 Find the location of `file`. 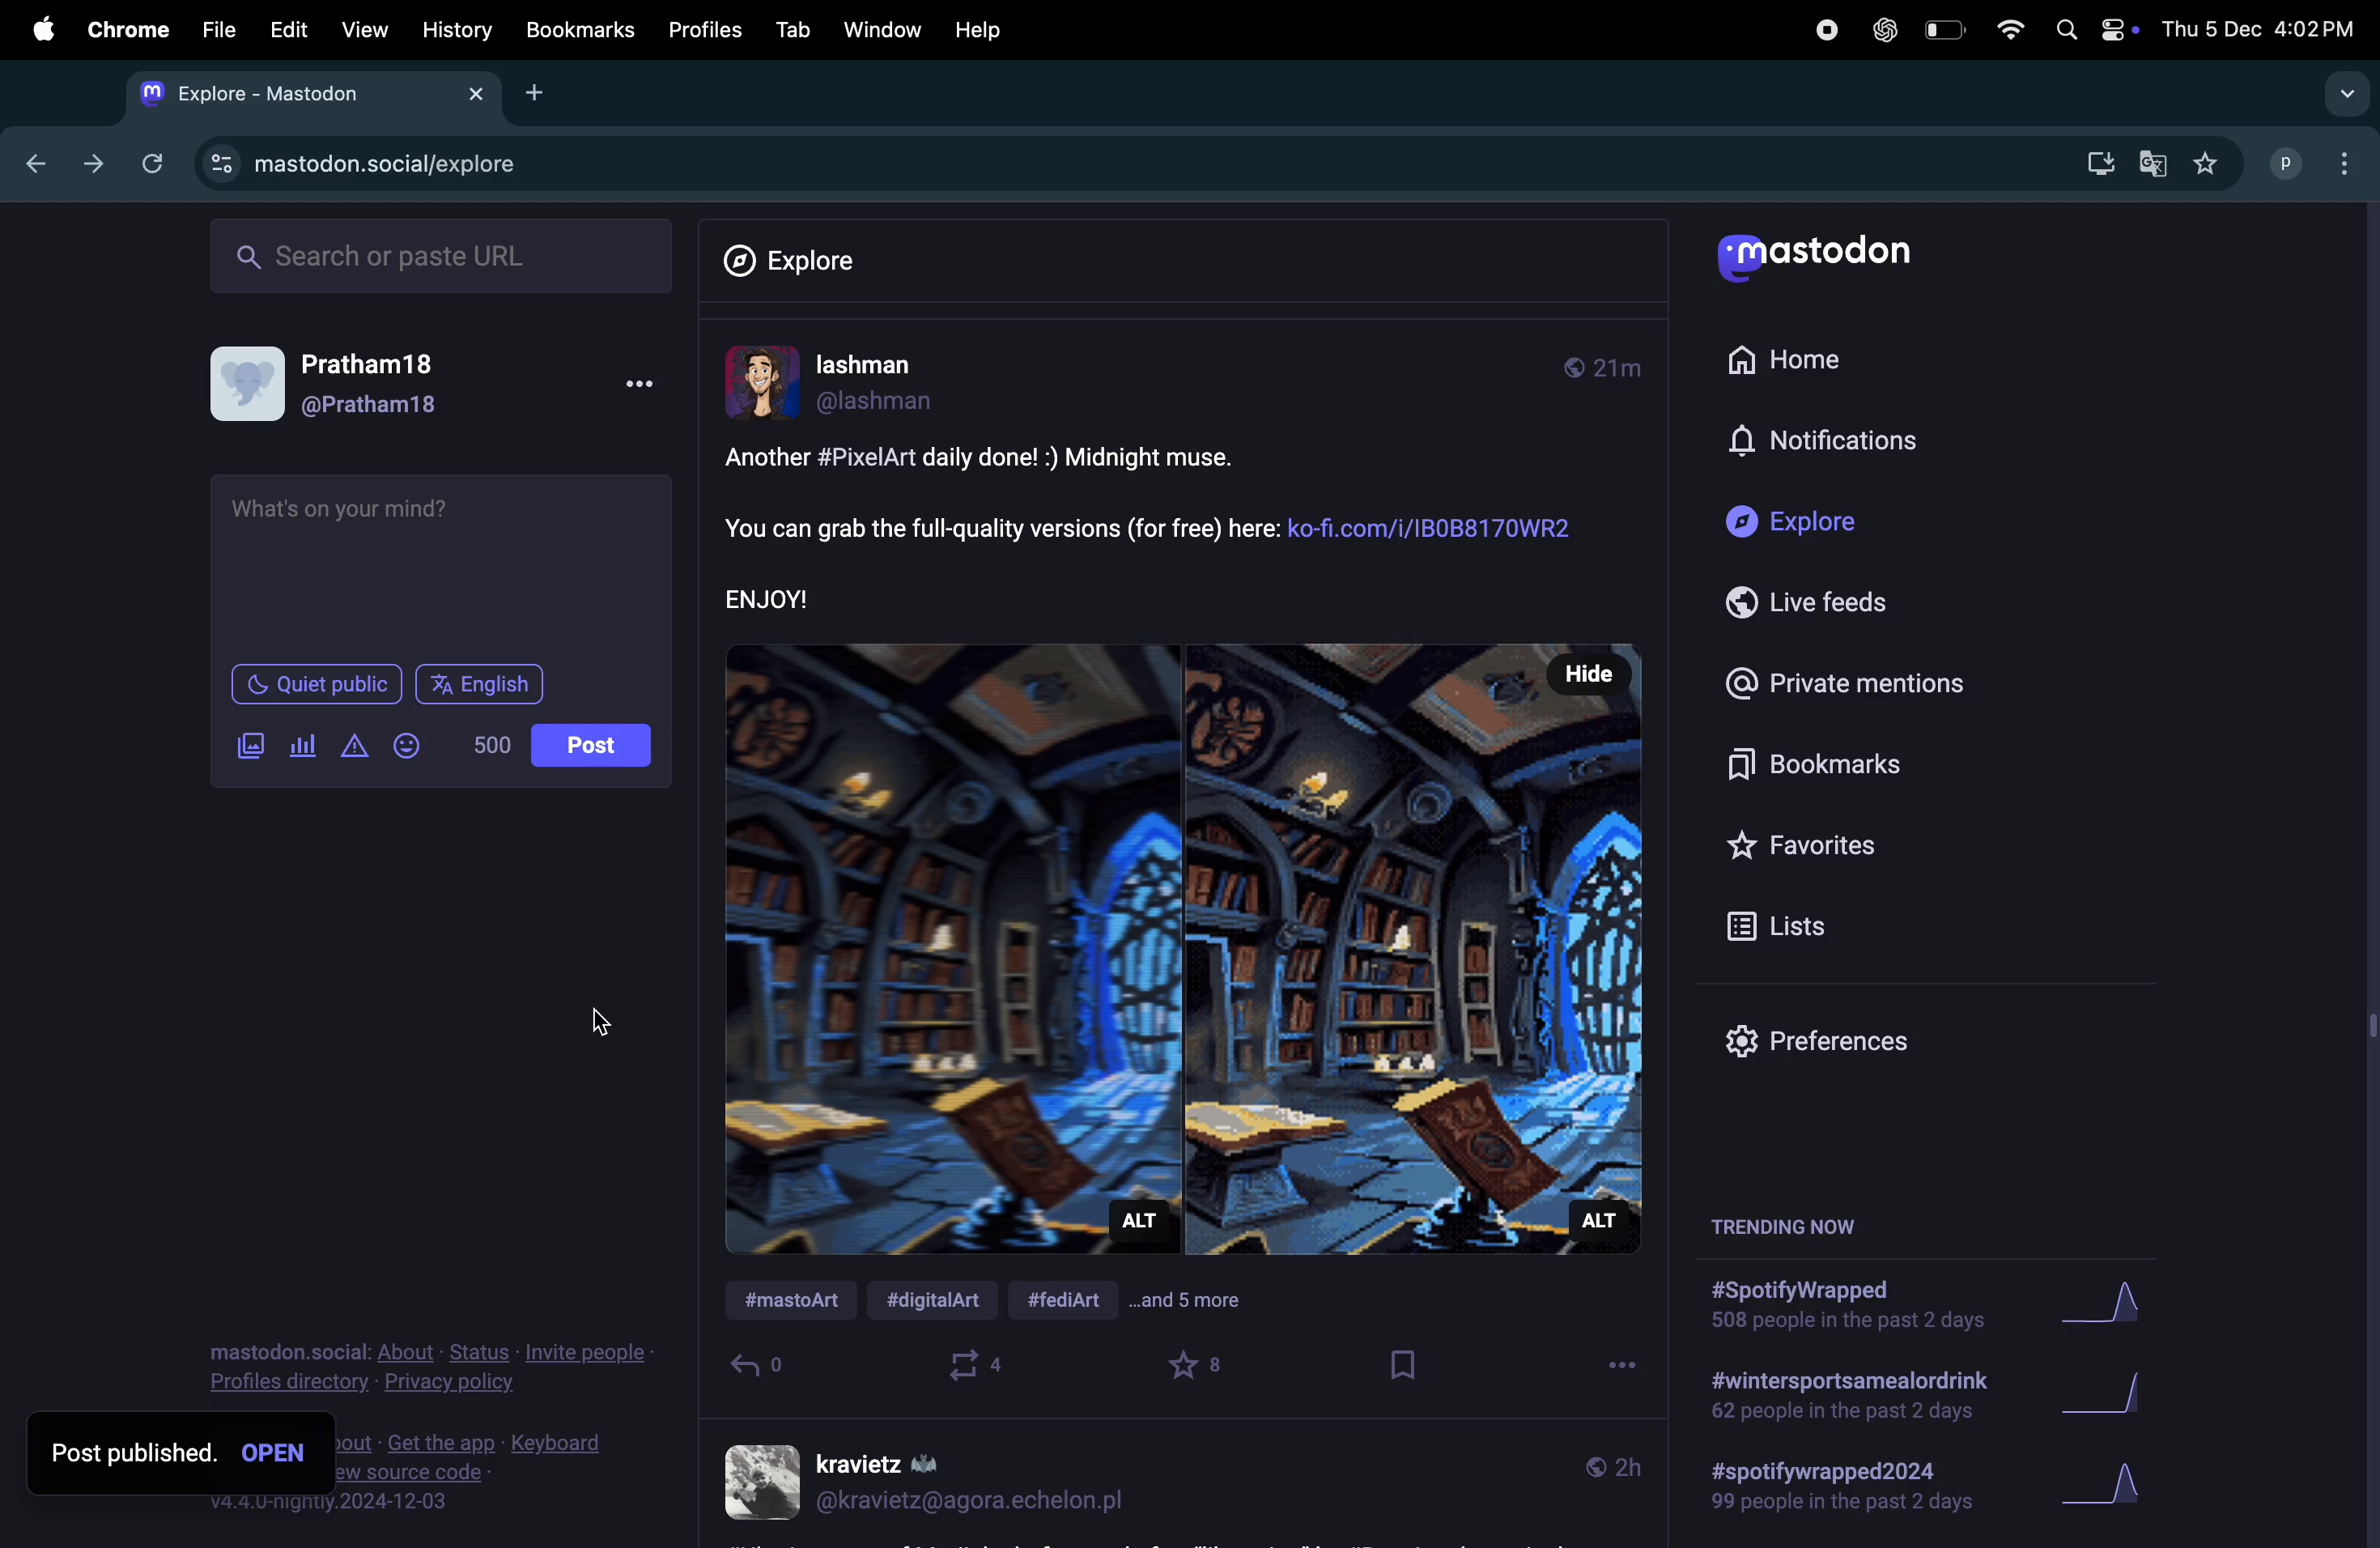

file is located at coordinates (224, 30).